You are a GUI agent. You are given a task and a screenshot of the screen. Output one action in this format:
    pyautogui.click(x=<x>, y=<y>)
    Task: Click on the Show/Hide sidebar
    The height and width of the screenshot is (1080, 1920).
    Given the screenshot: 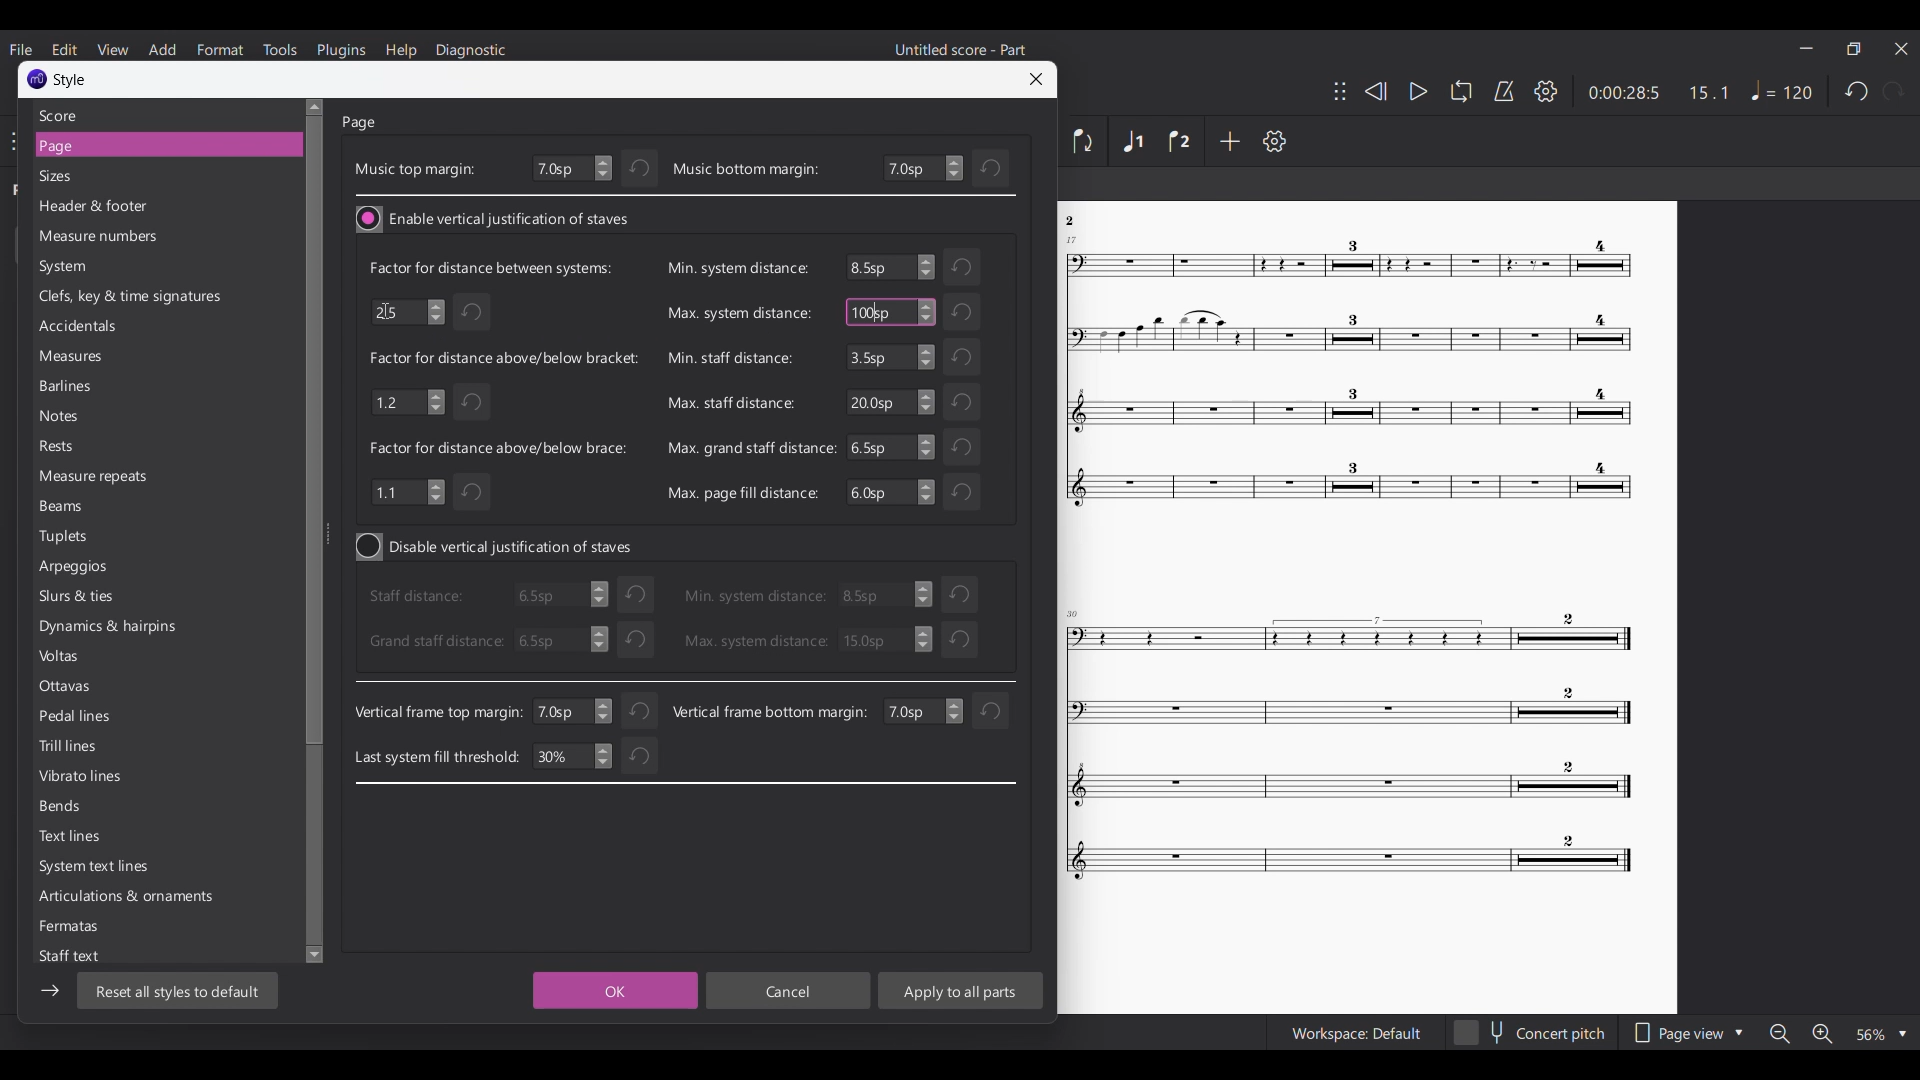 What is the action you would take?
    pyautogui.click(x=50, y=991)
    